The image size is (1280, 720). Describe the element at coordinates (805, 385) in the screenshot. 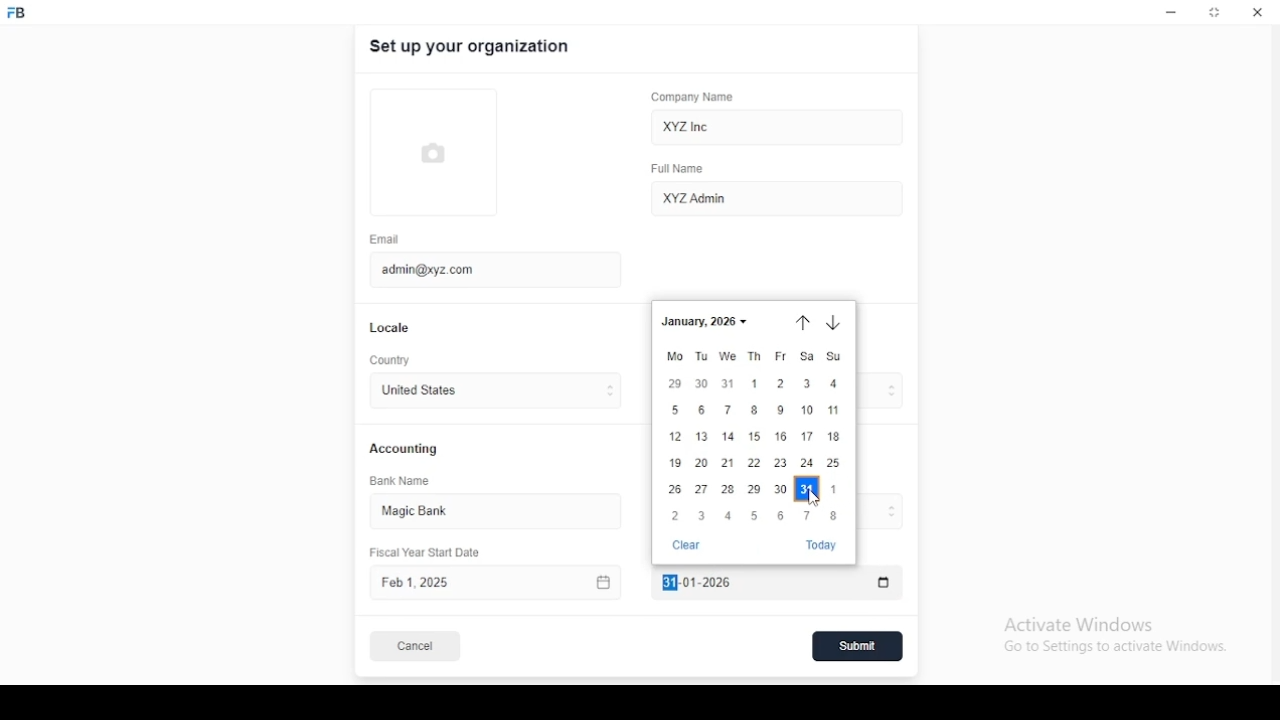

I see `3` at that location.